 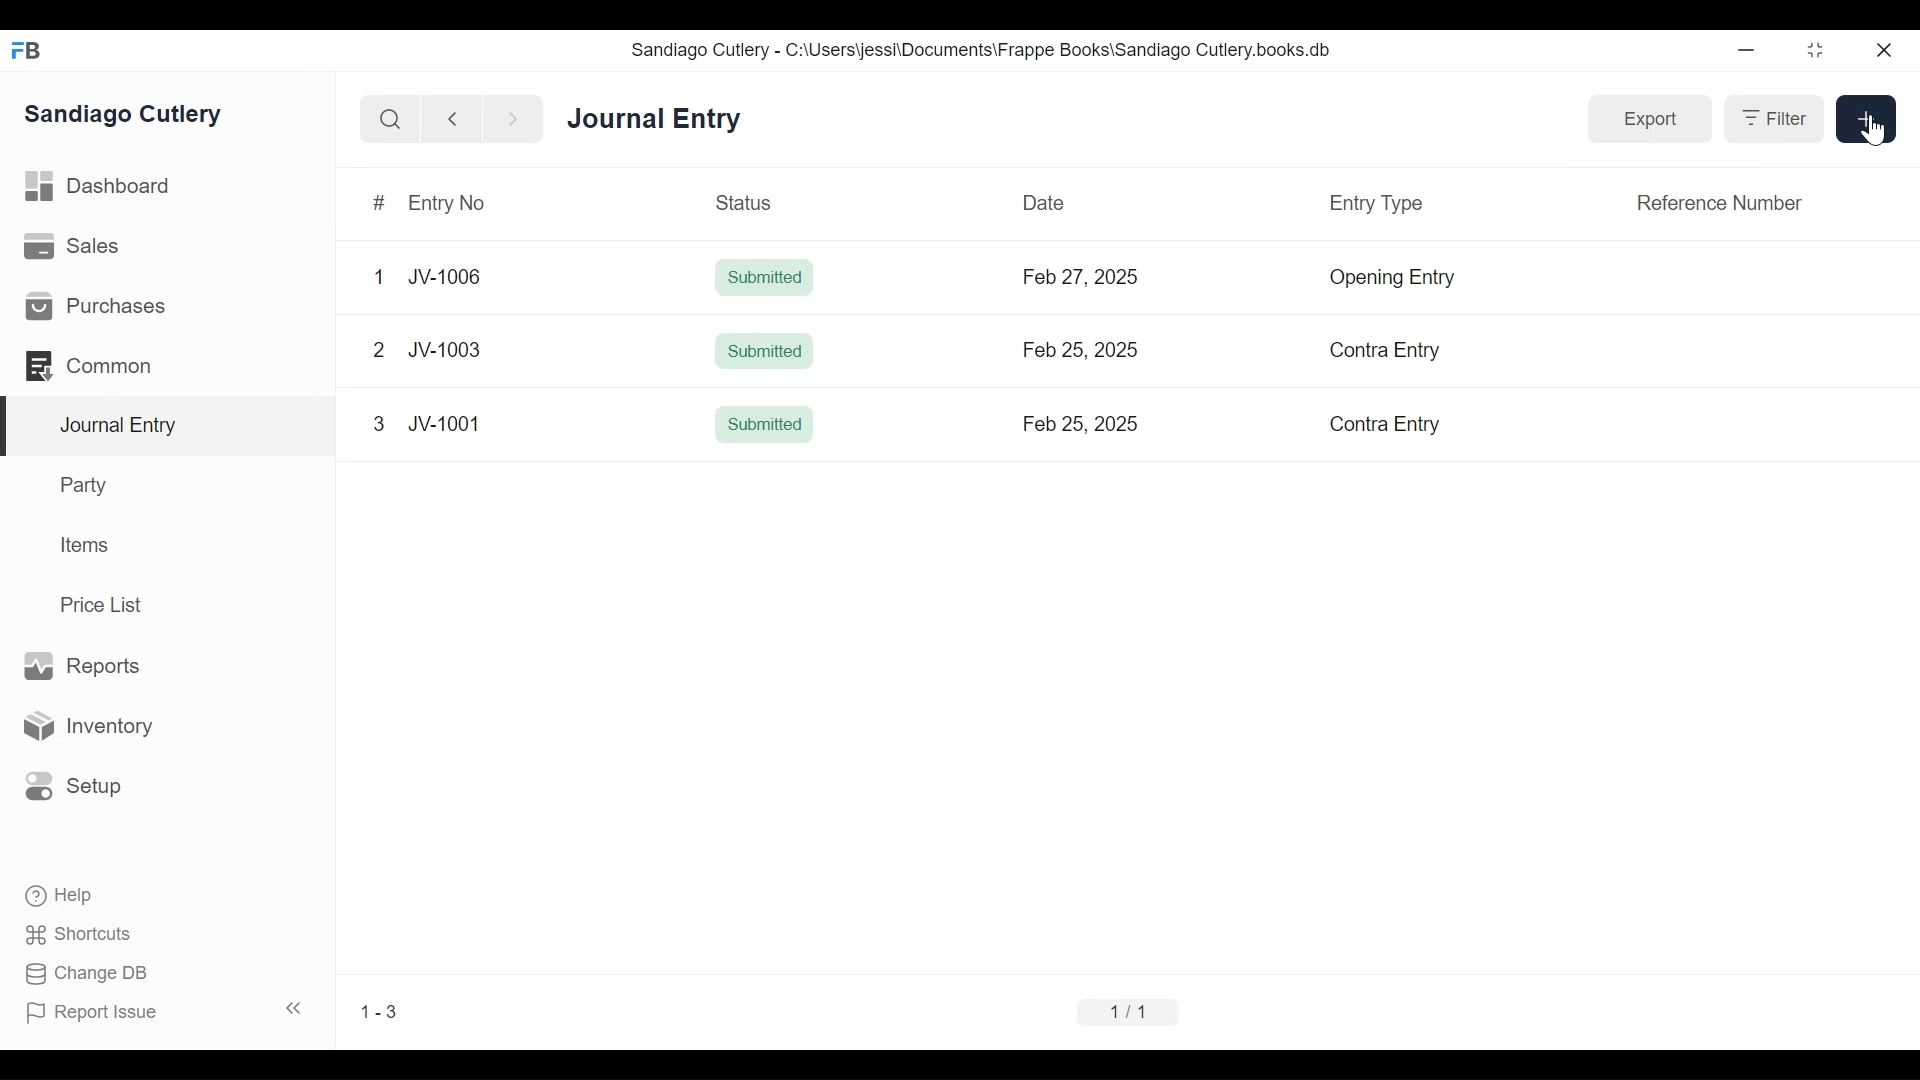 What do you see at coordinates (383, 1007) in the screenshot?
I see `1.1%` at bounding box center [383, 1007].